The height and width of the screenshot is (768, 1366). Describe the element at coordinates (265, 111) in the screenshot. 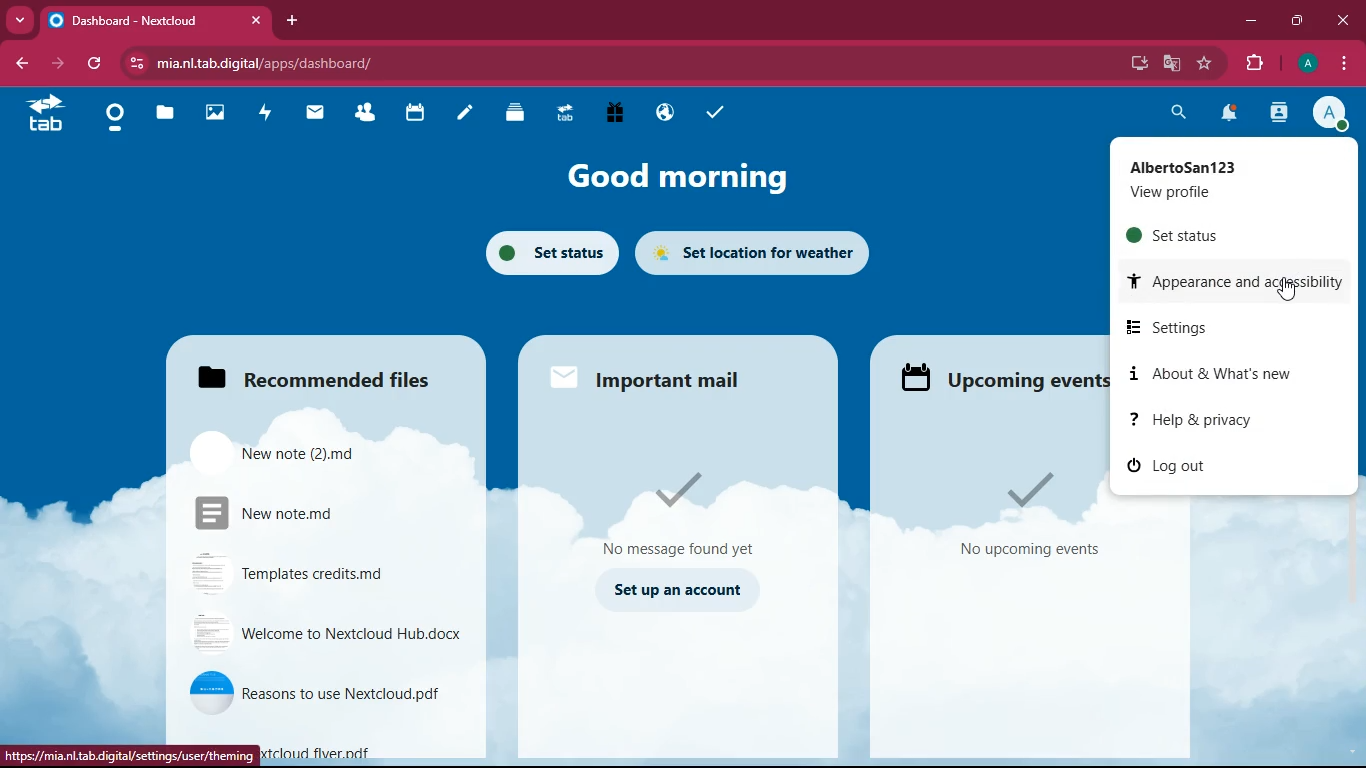

I see `activity` at that location.